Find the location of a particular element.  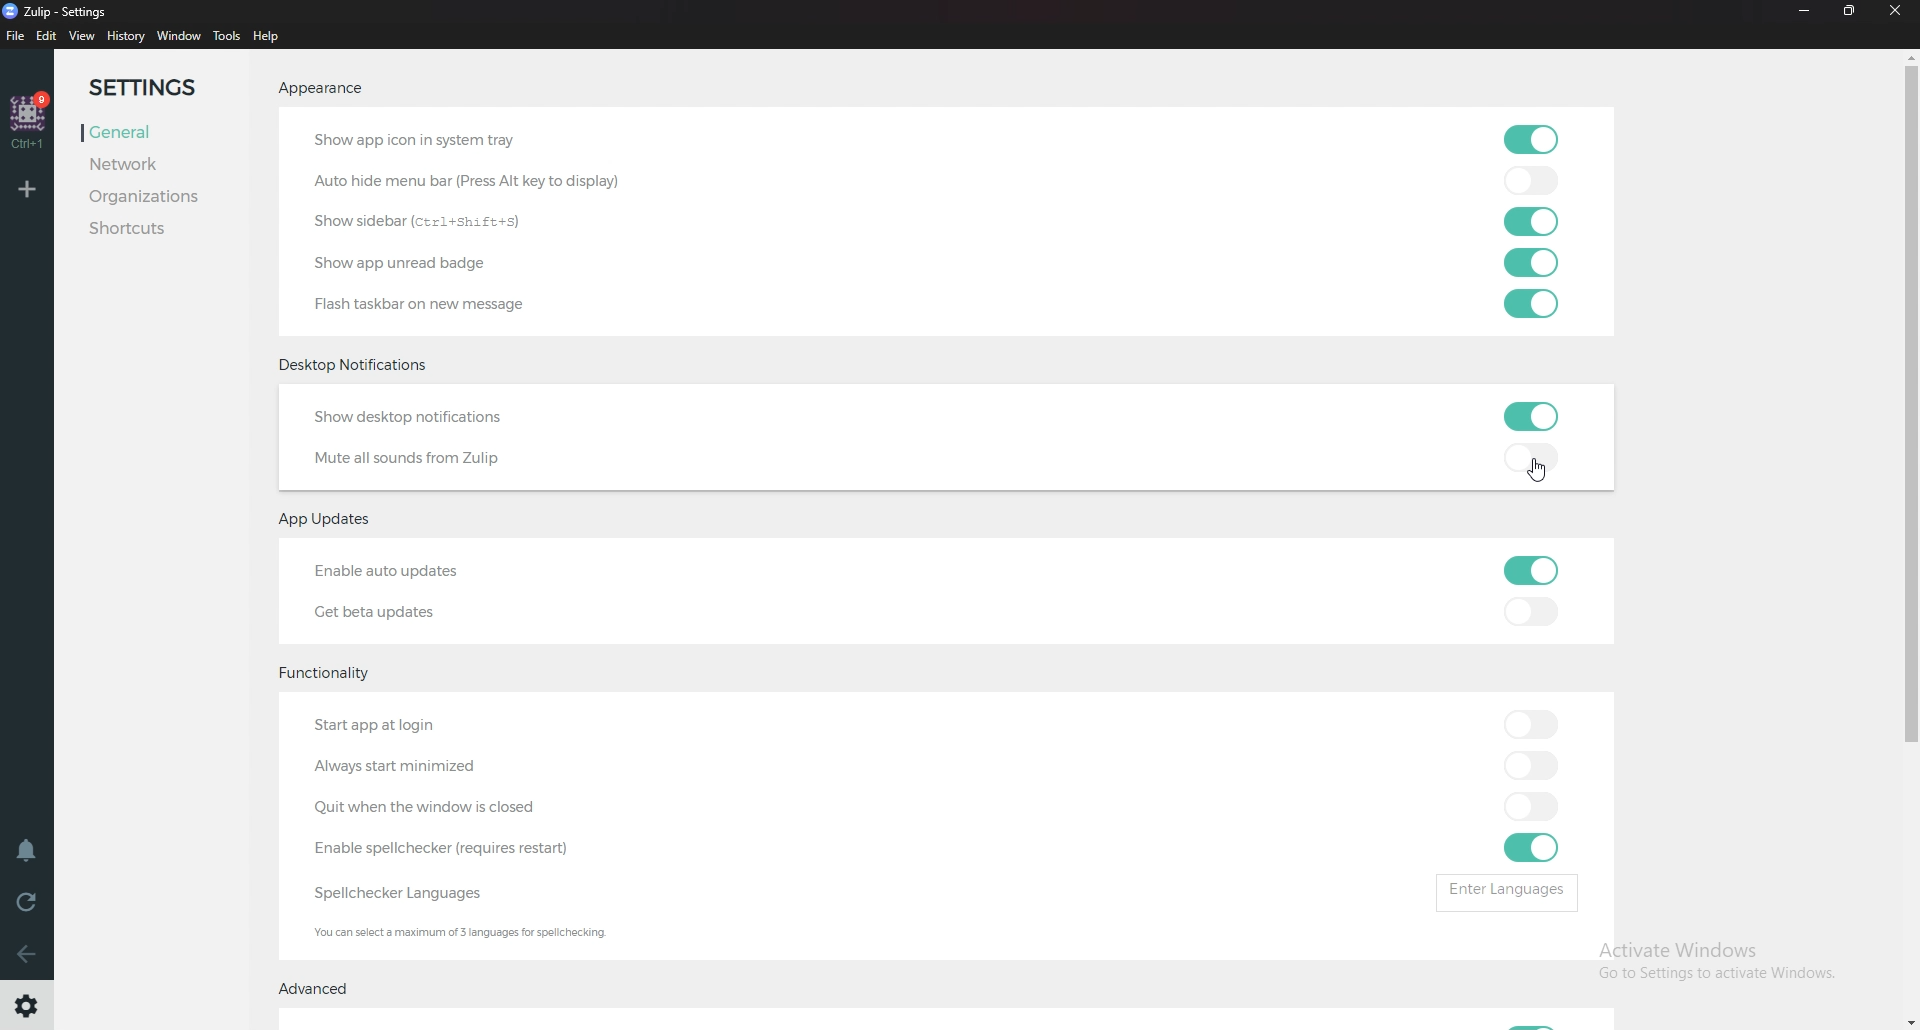

scroll bar is located at coordinates (1901, 540).